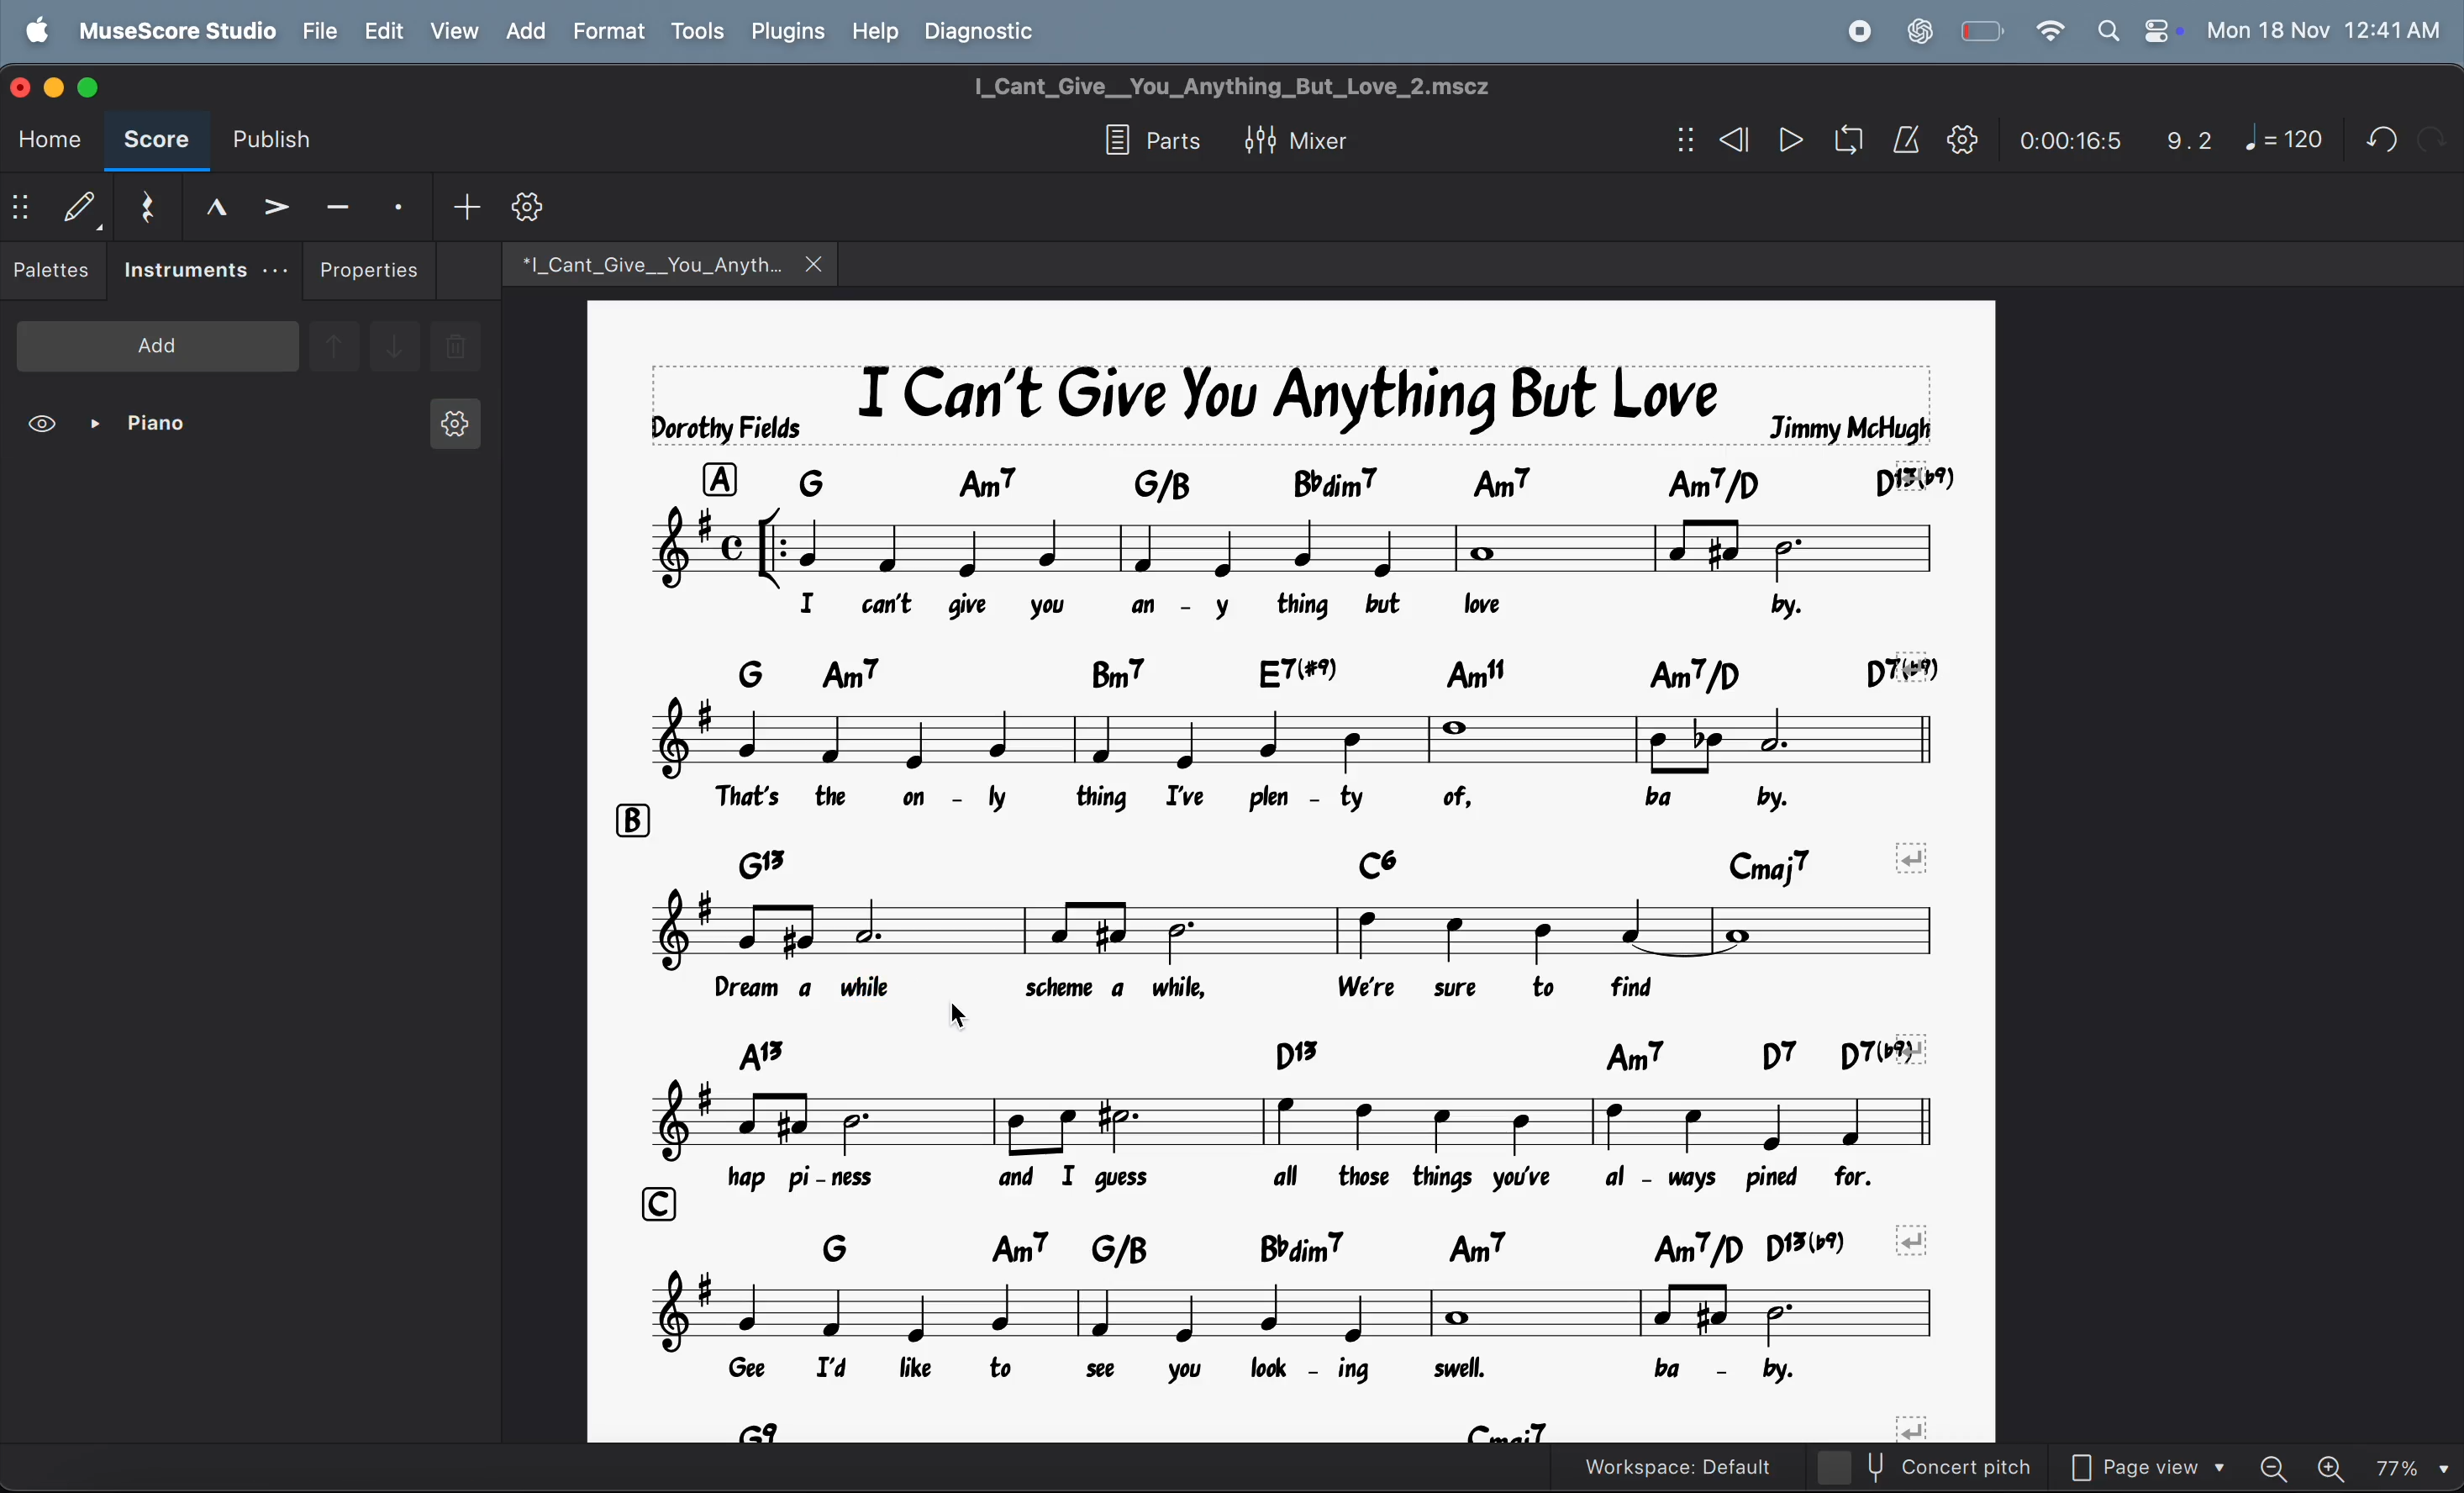  I want to click on date and time, so click(2329, 30).